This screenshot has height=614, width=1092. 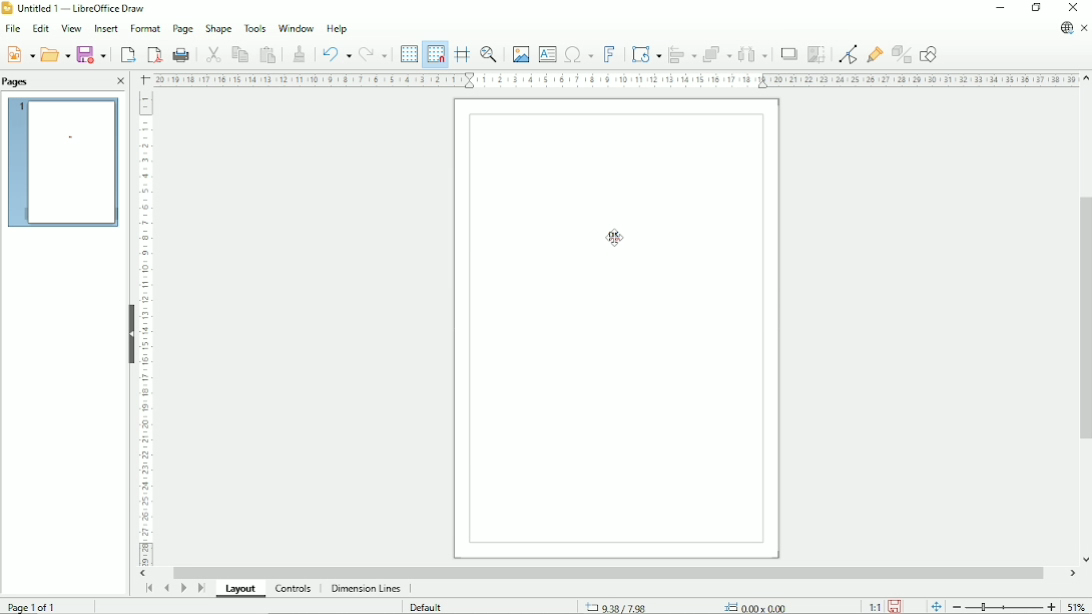 I want to click on Tools, so click(x=254, y=28).